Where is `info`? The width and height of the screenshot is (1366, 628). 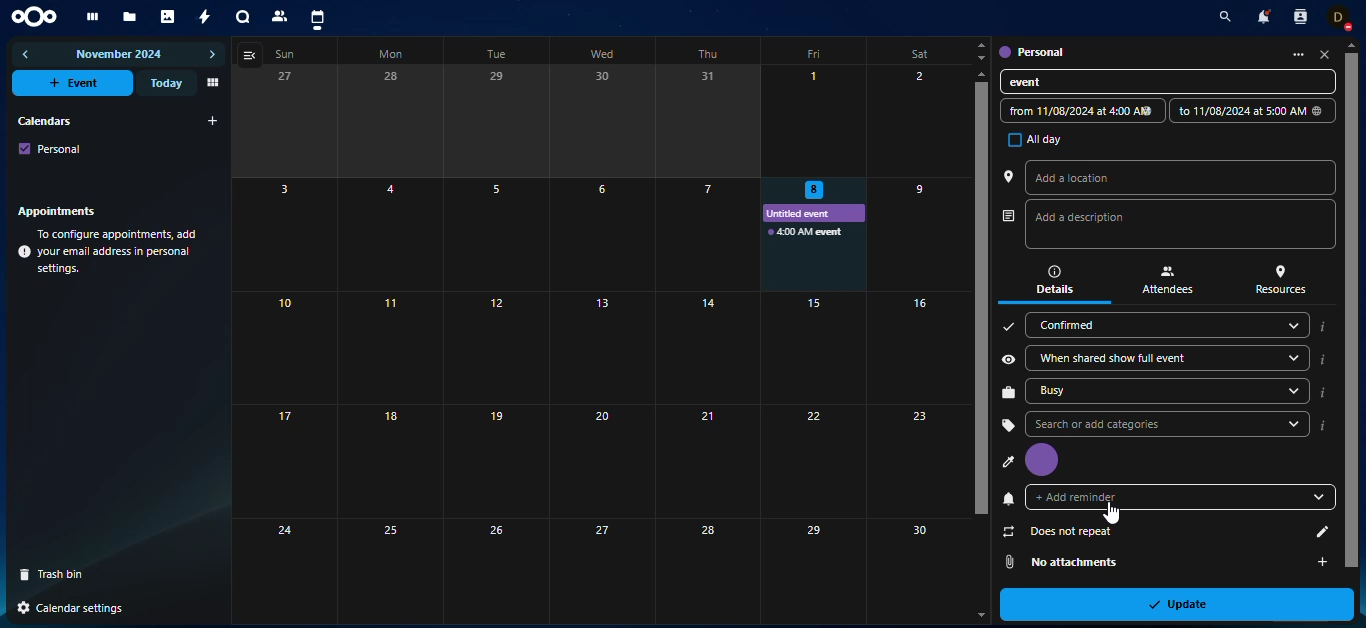
info is located at coordinates (110, 252).